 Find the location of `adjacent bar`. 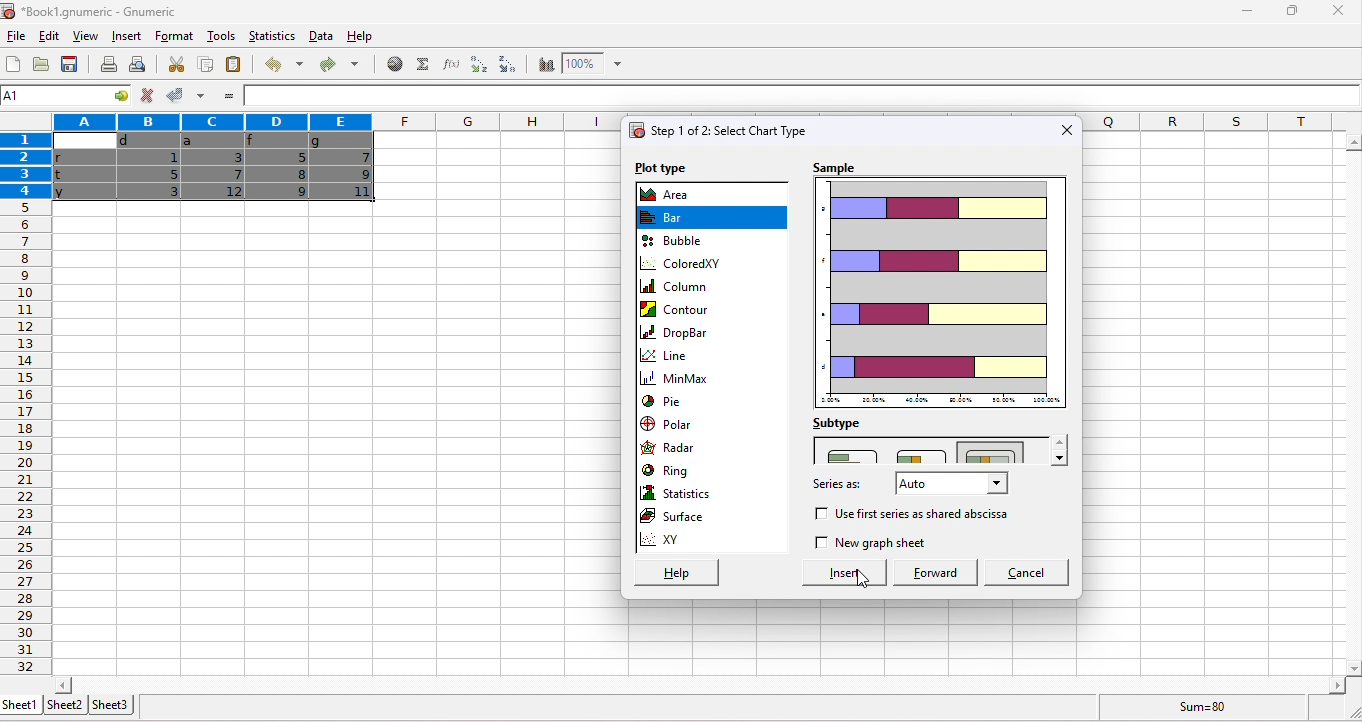

adjacent bar is located at coordinates (855, 454).